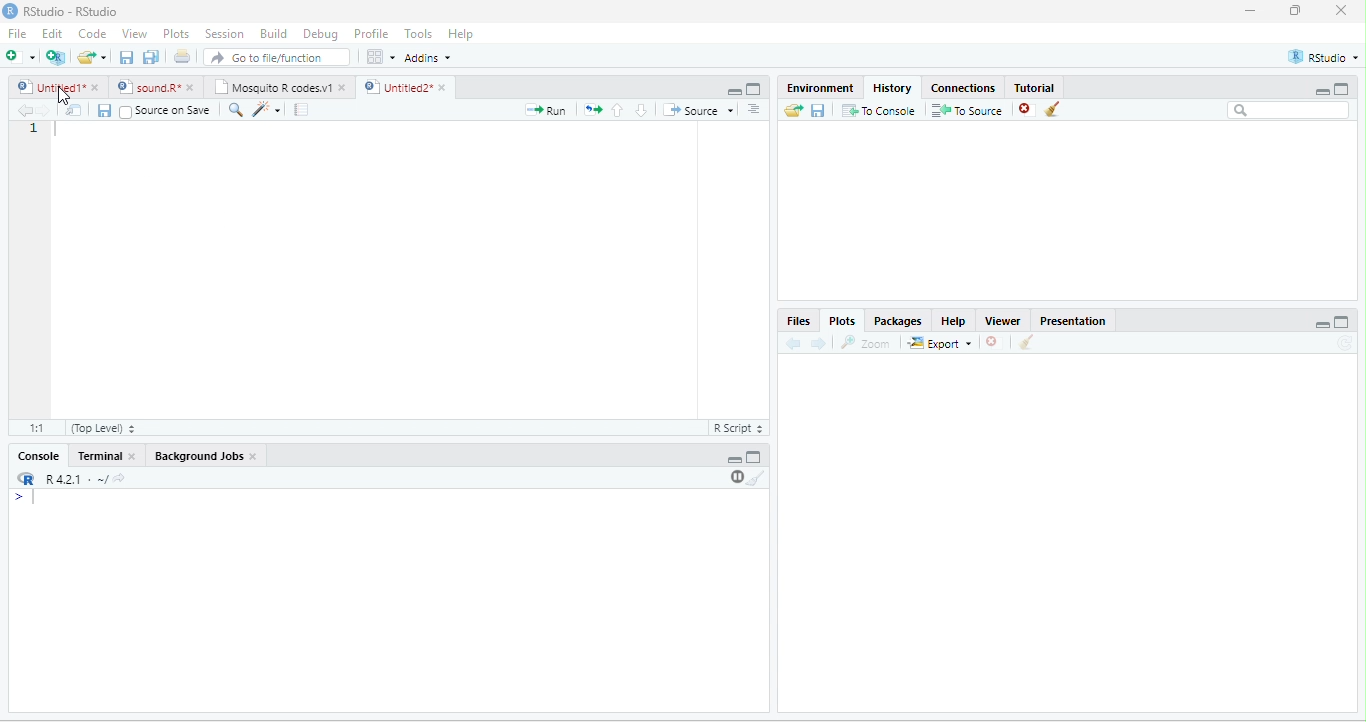  Describe the element at coordinates (1344, 343) in the screenshot. I see `refresh` at that location.